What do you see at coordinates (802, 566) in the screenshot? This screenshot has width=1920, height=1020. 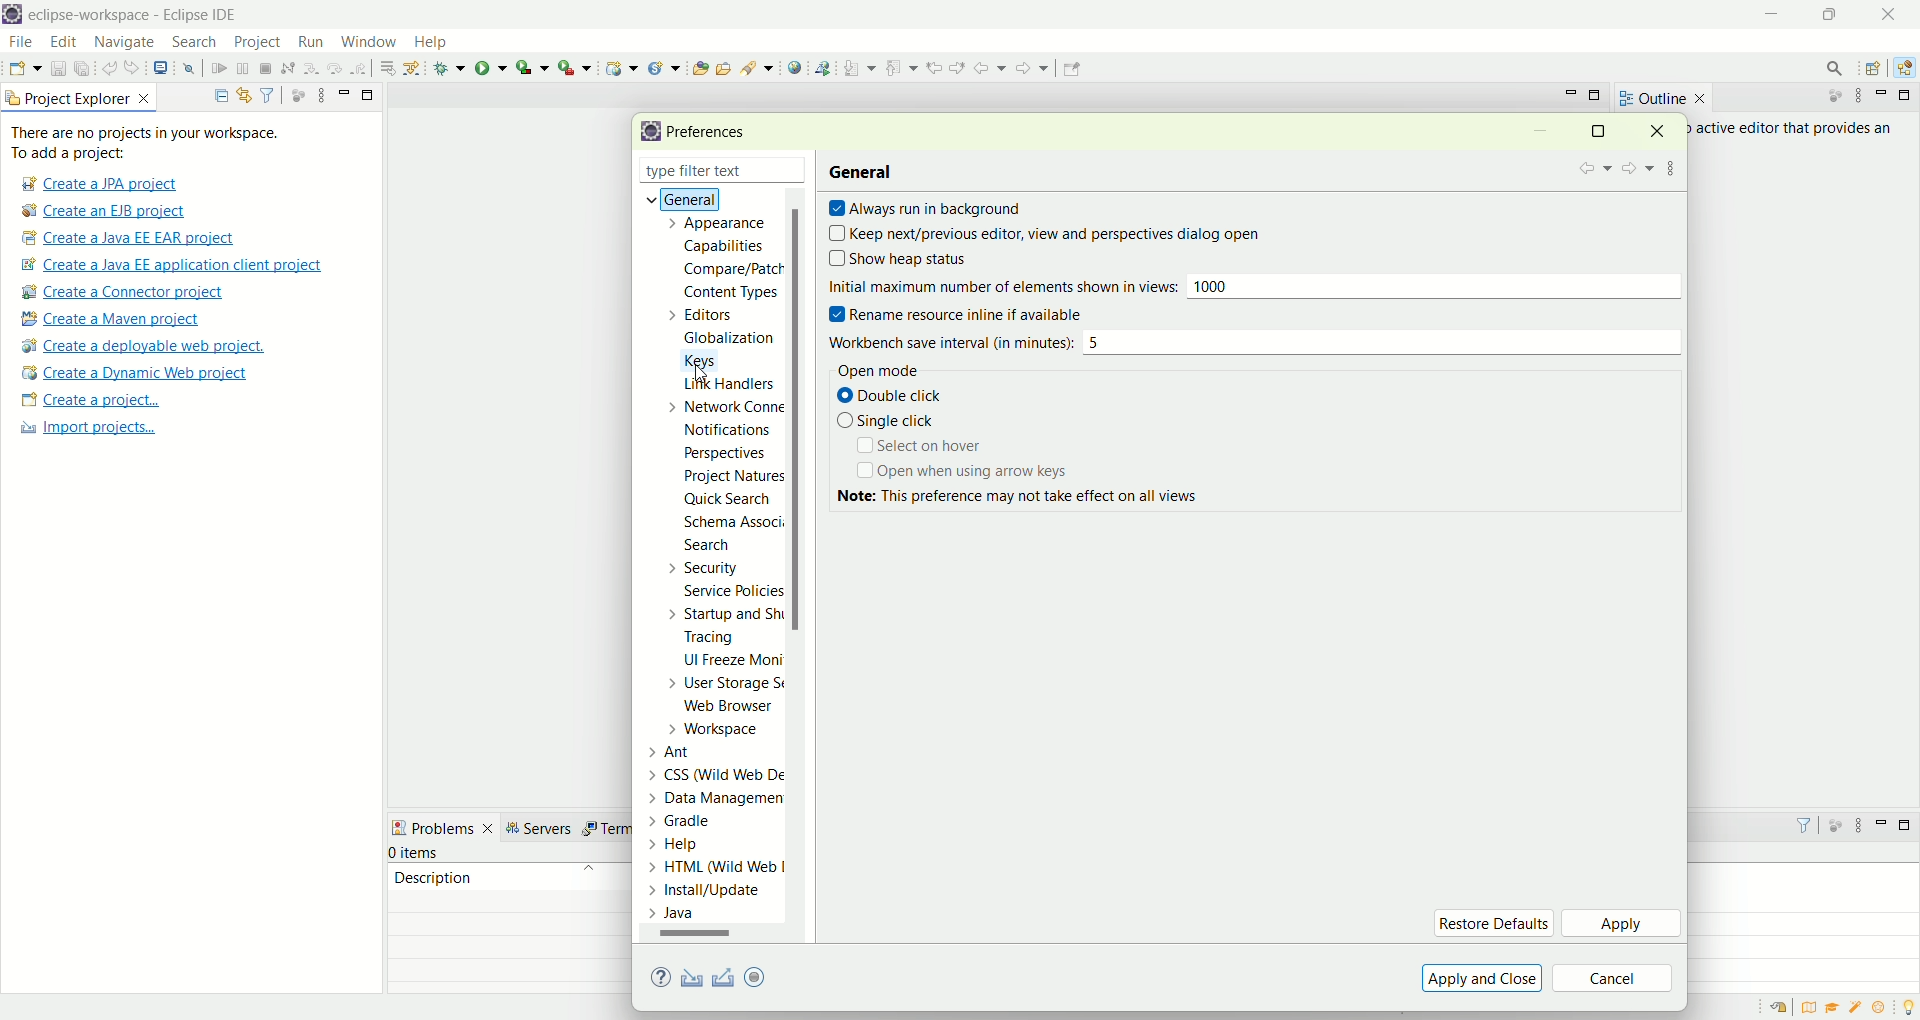 I see `scroll bar` at bounding box center [802, 566].